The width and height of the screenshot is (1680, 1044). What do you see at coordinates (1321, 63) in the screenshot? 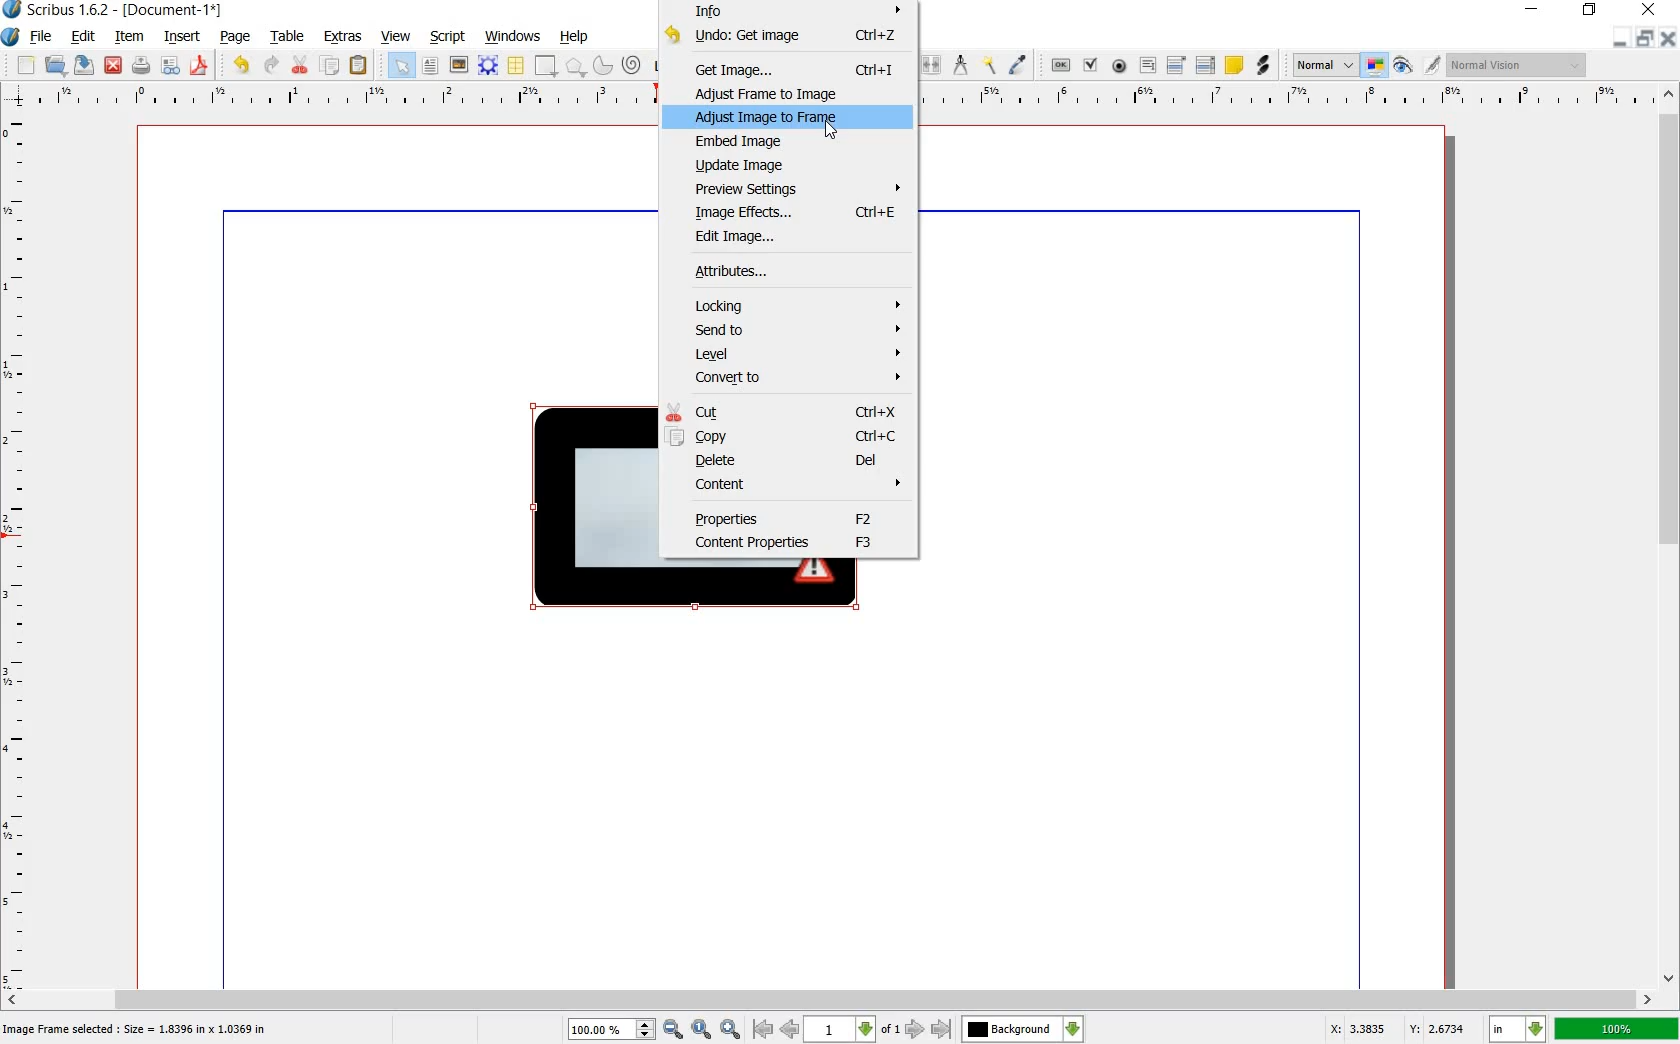
I see `select the image preview quality` at bounding box center [1321, 63].